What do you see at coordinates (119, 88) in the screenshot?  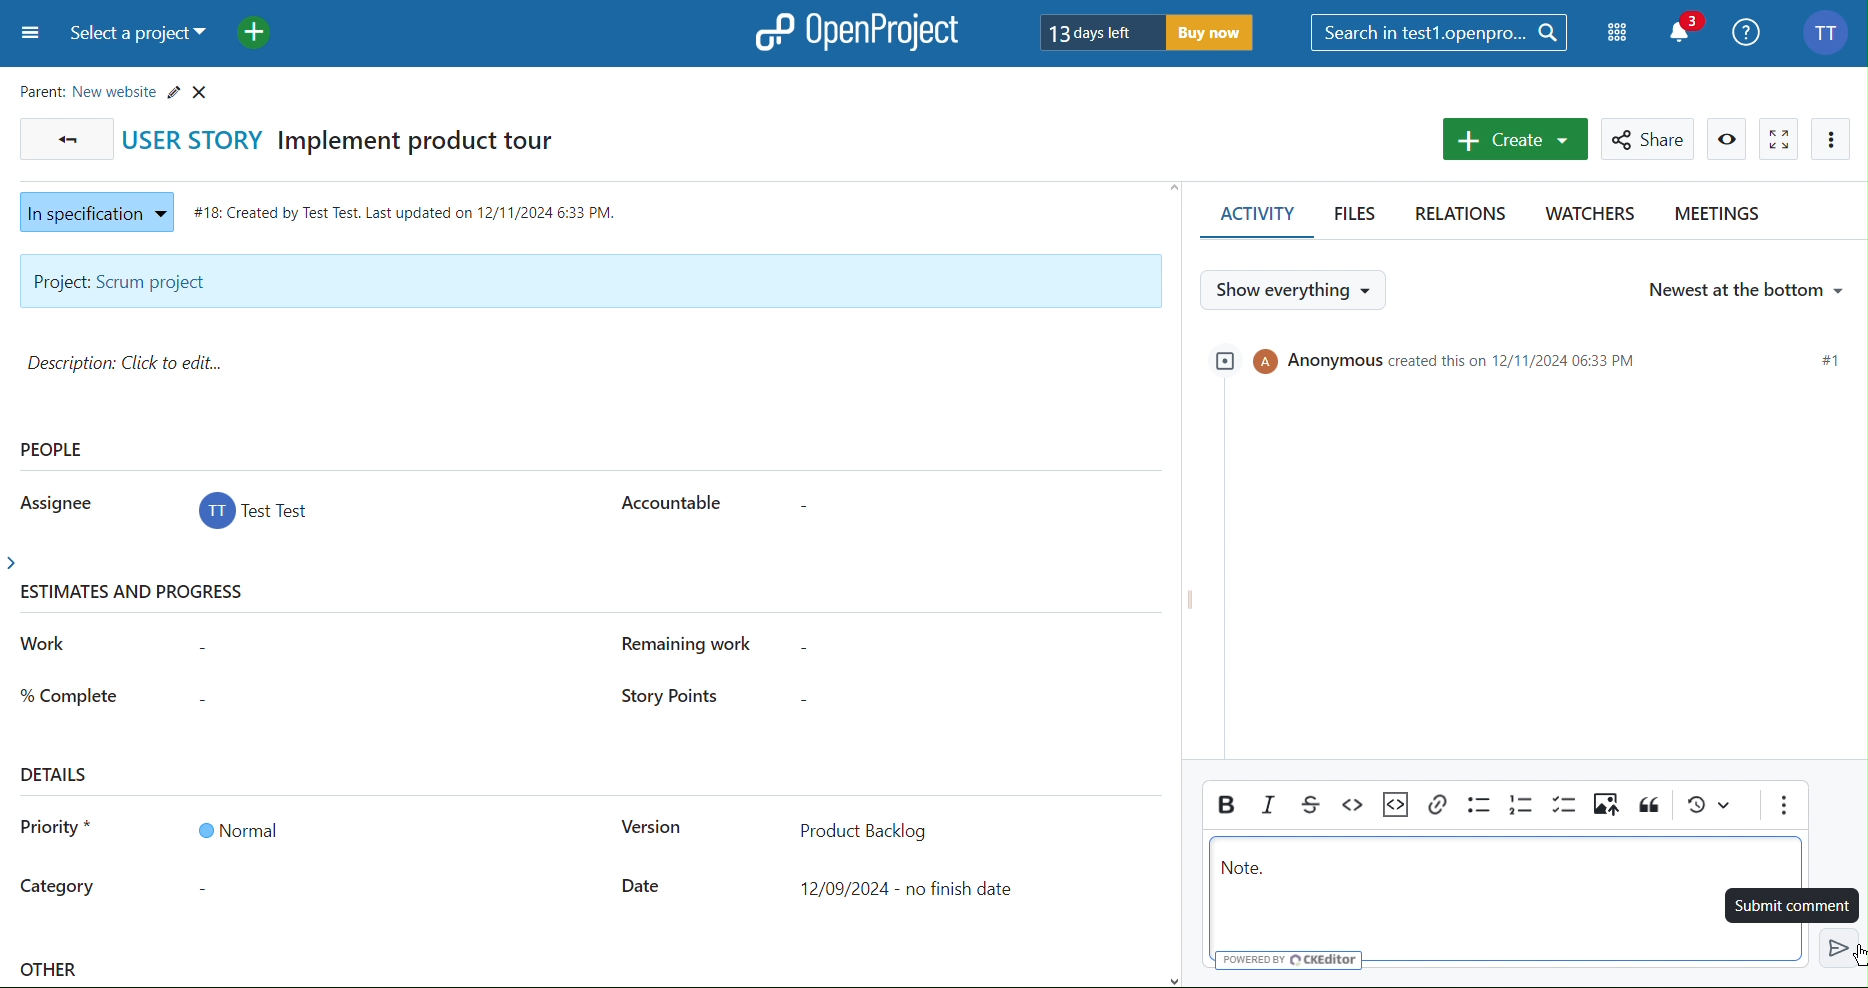 I see `Parent new website` at bounding box center [119, 88].